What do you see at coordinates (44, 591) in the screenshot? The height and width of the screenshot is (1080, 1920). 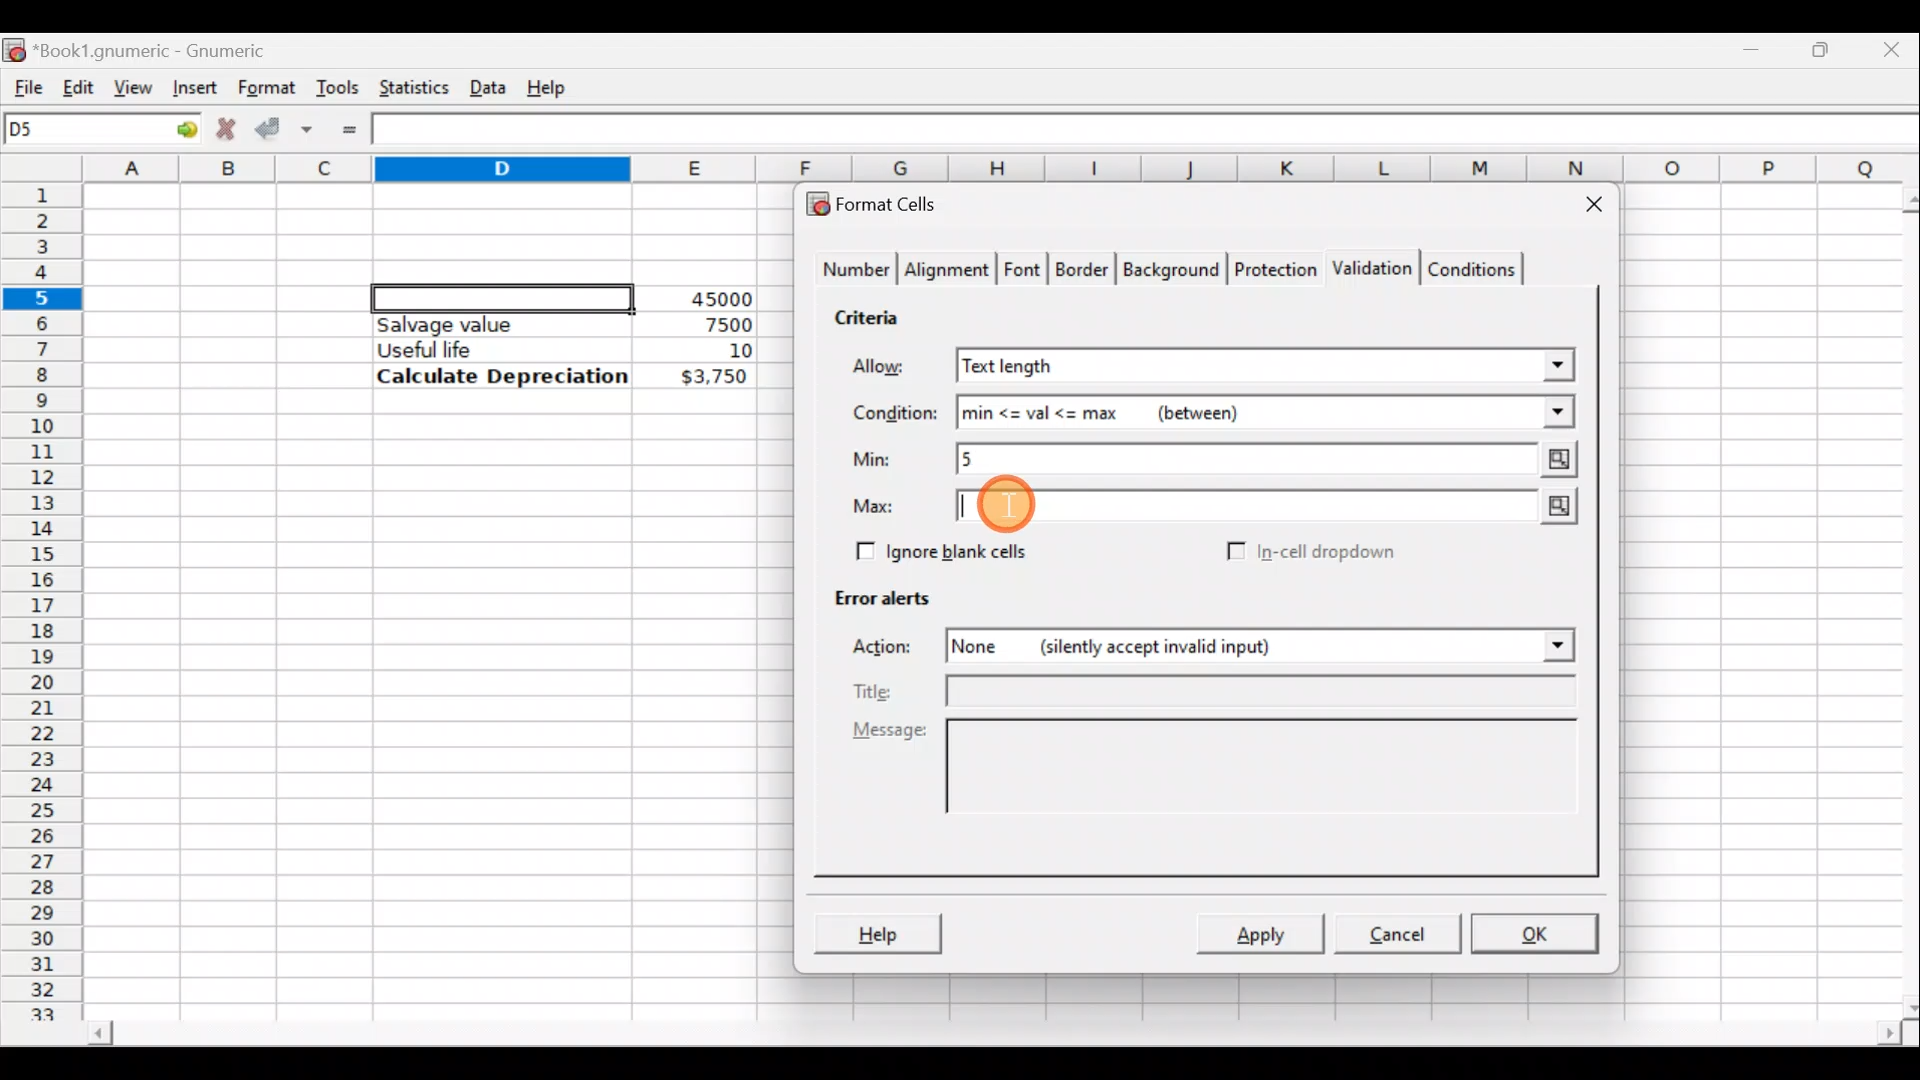 I see `Rows` at bounding box center [44, 591].